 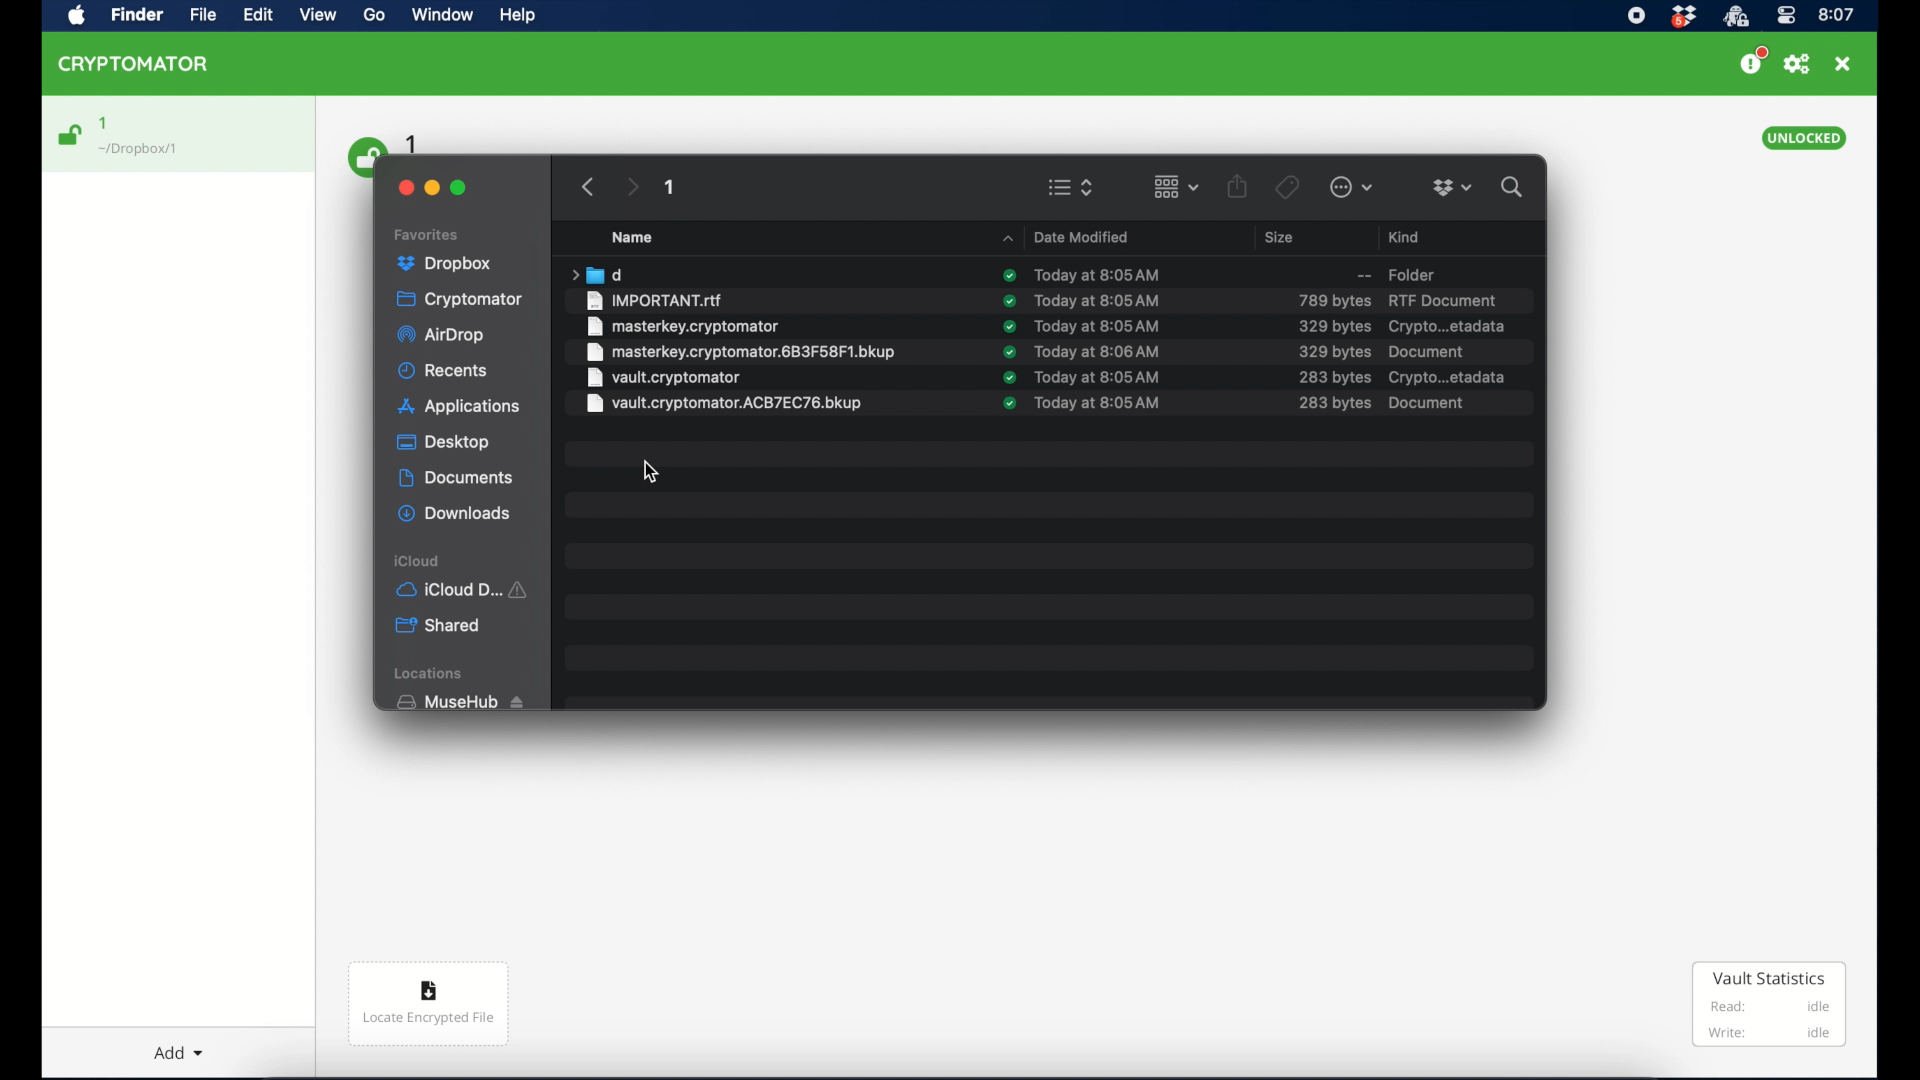 I want to click on , so click(x=1009, y=351).